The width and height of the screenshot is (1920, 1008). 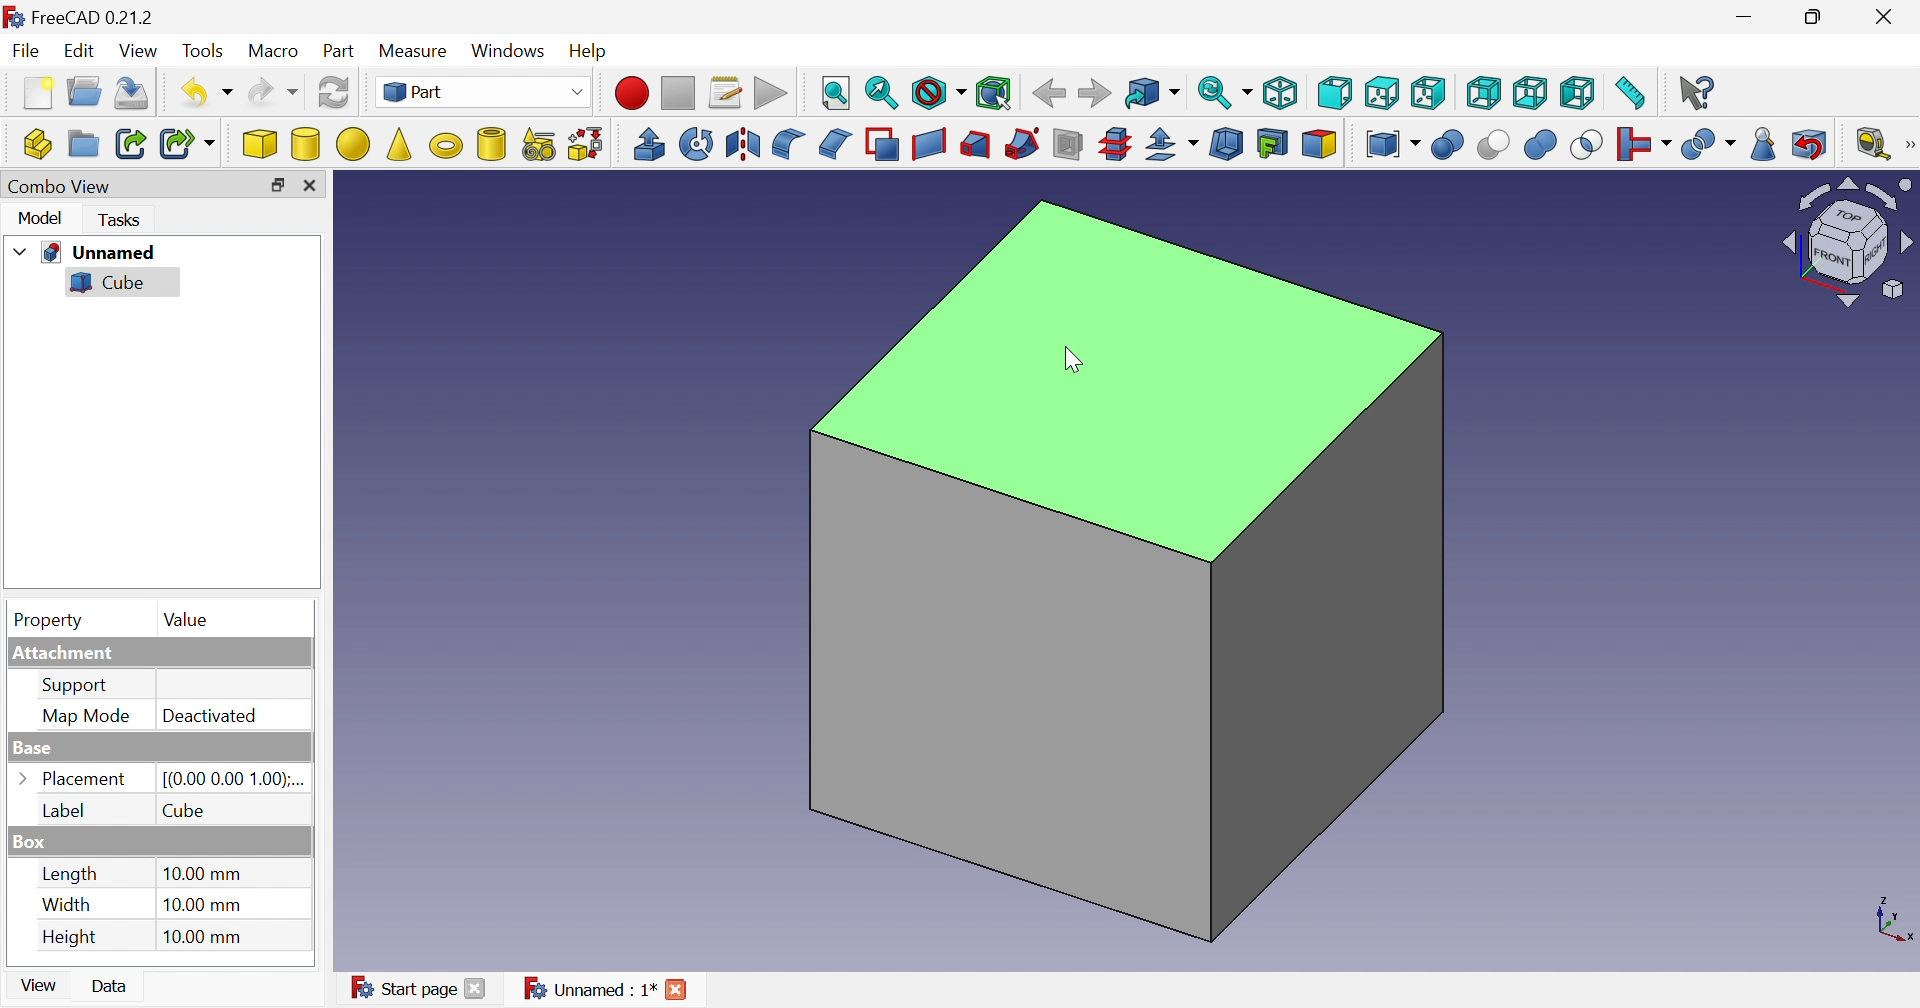 What do you see at coordinates (210, 713) in the screenshot?
I see `Deactivated` at bounding box center [210, 713].